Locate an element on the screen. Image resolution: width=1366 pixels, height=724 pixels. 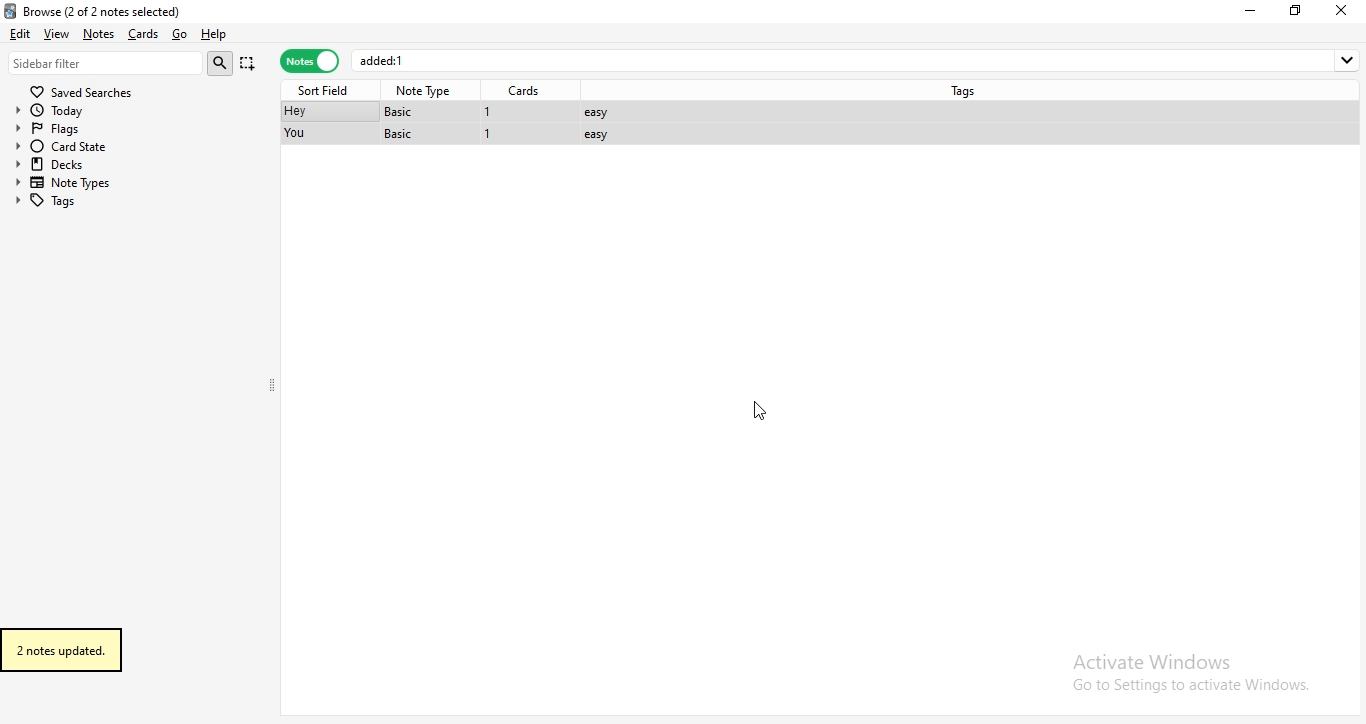
browse is located at coordinates (131, 9).